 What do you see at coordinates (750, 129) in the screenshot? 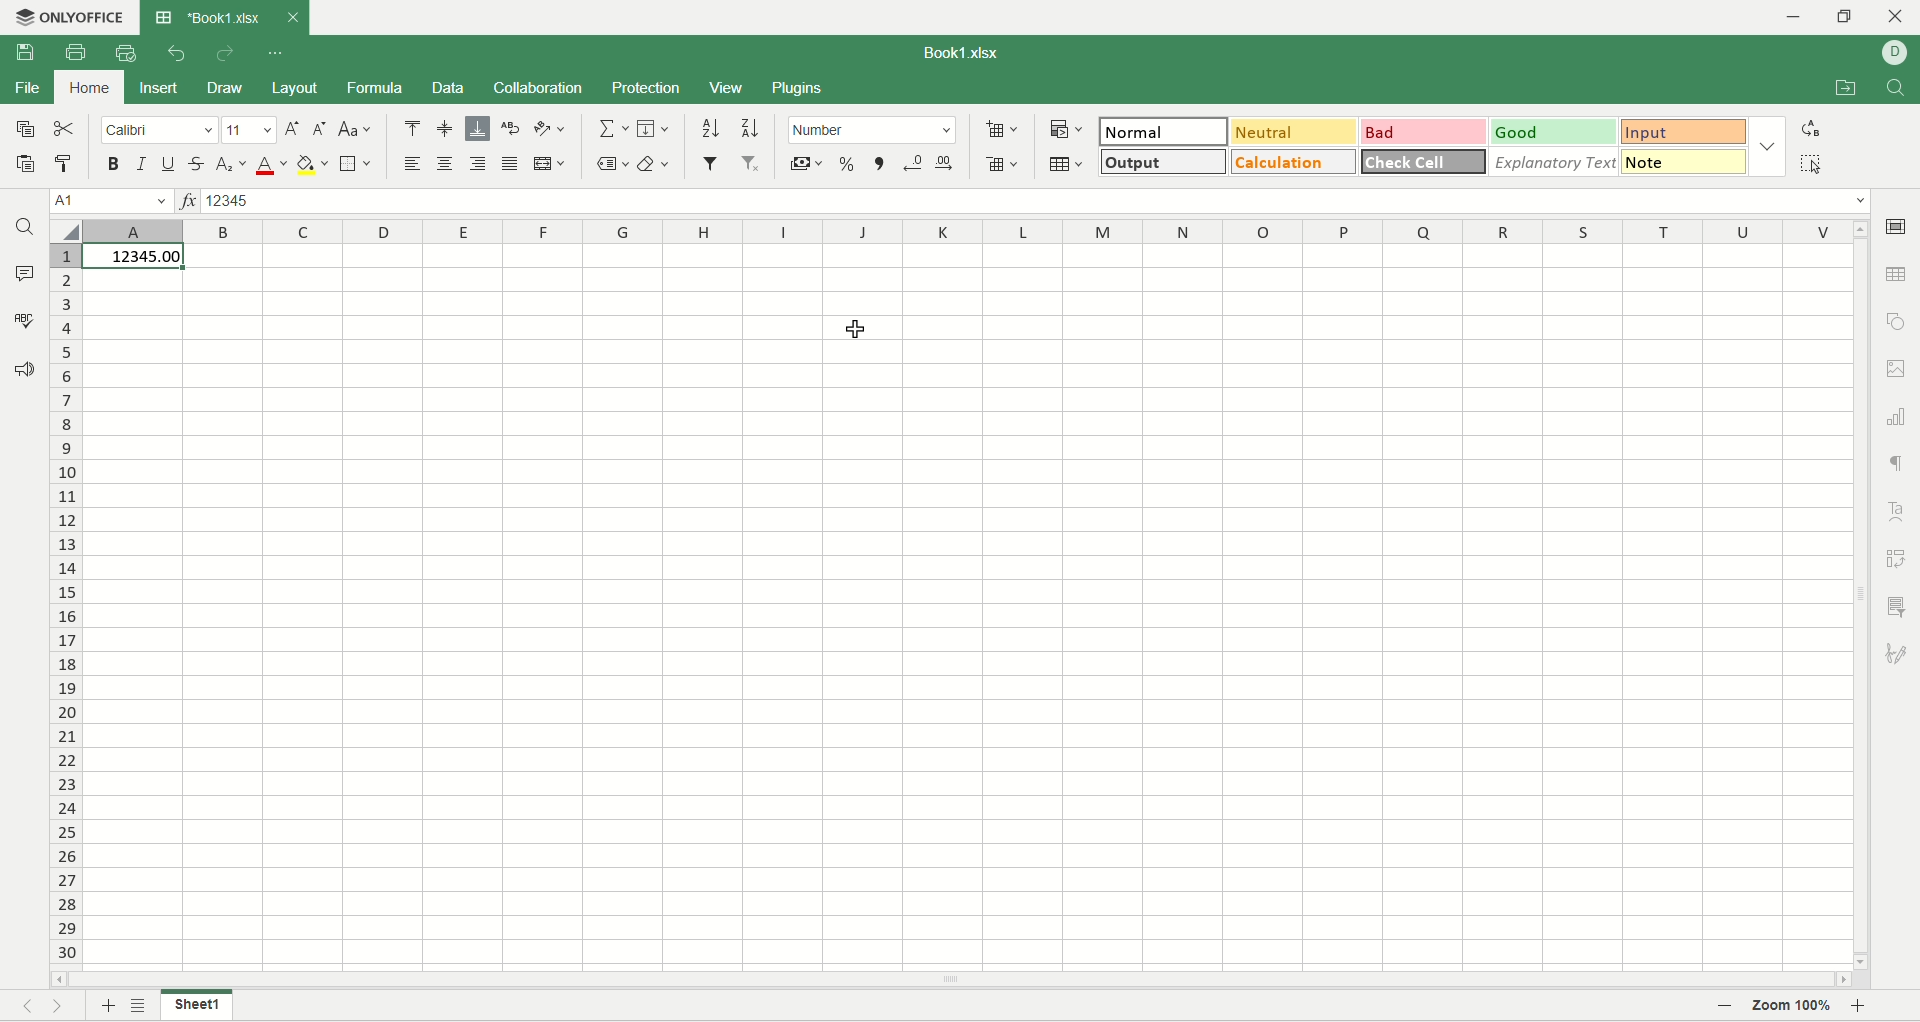
I see `sort descending` at bounding box center [750, 129].